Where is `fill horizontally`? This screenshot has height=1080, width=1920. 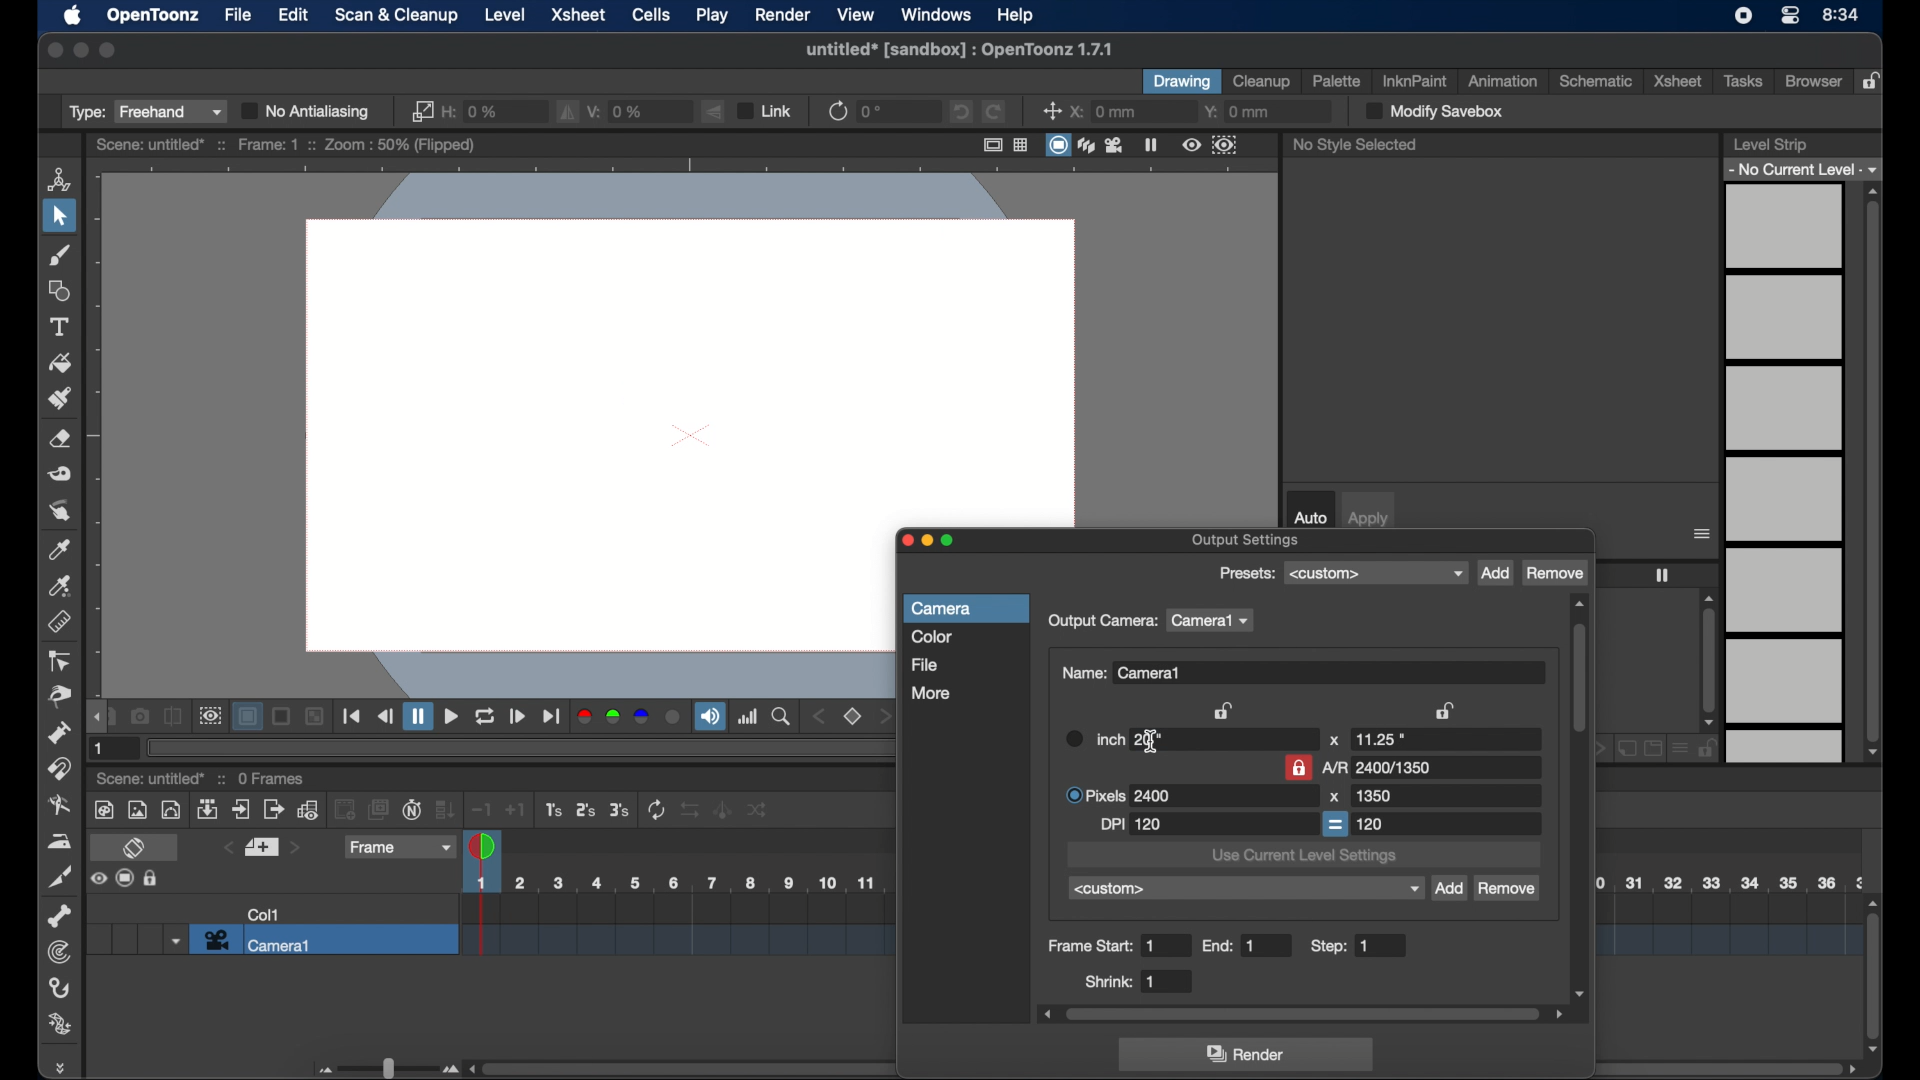
fill horizontally is located at coordinates (568, 111).